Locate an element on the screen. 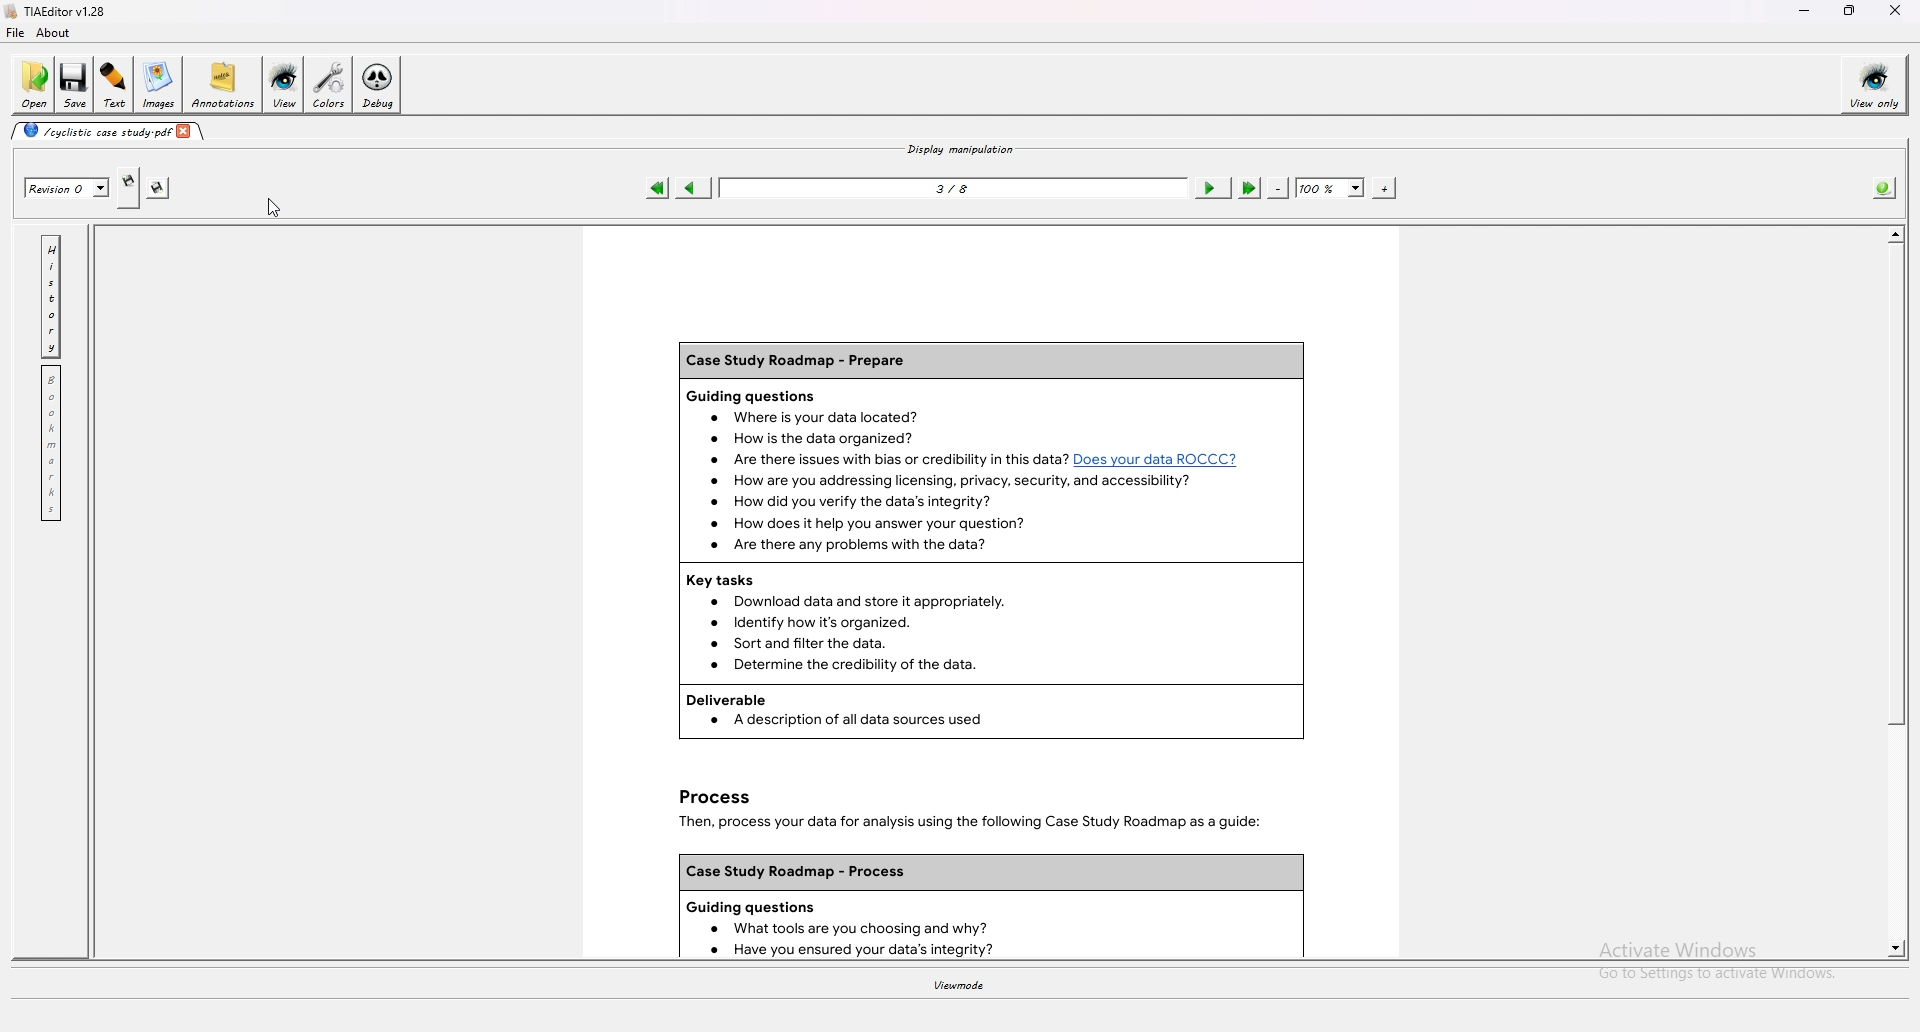 Image resolution: width=1920 pixels, height=1032 pixels. How is the data organized? is located at coordinates (819, 439).